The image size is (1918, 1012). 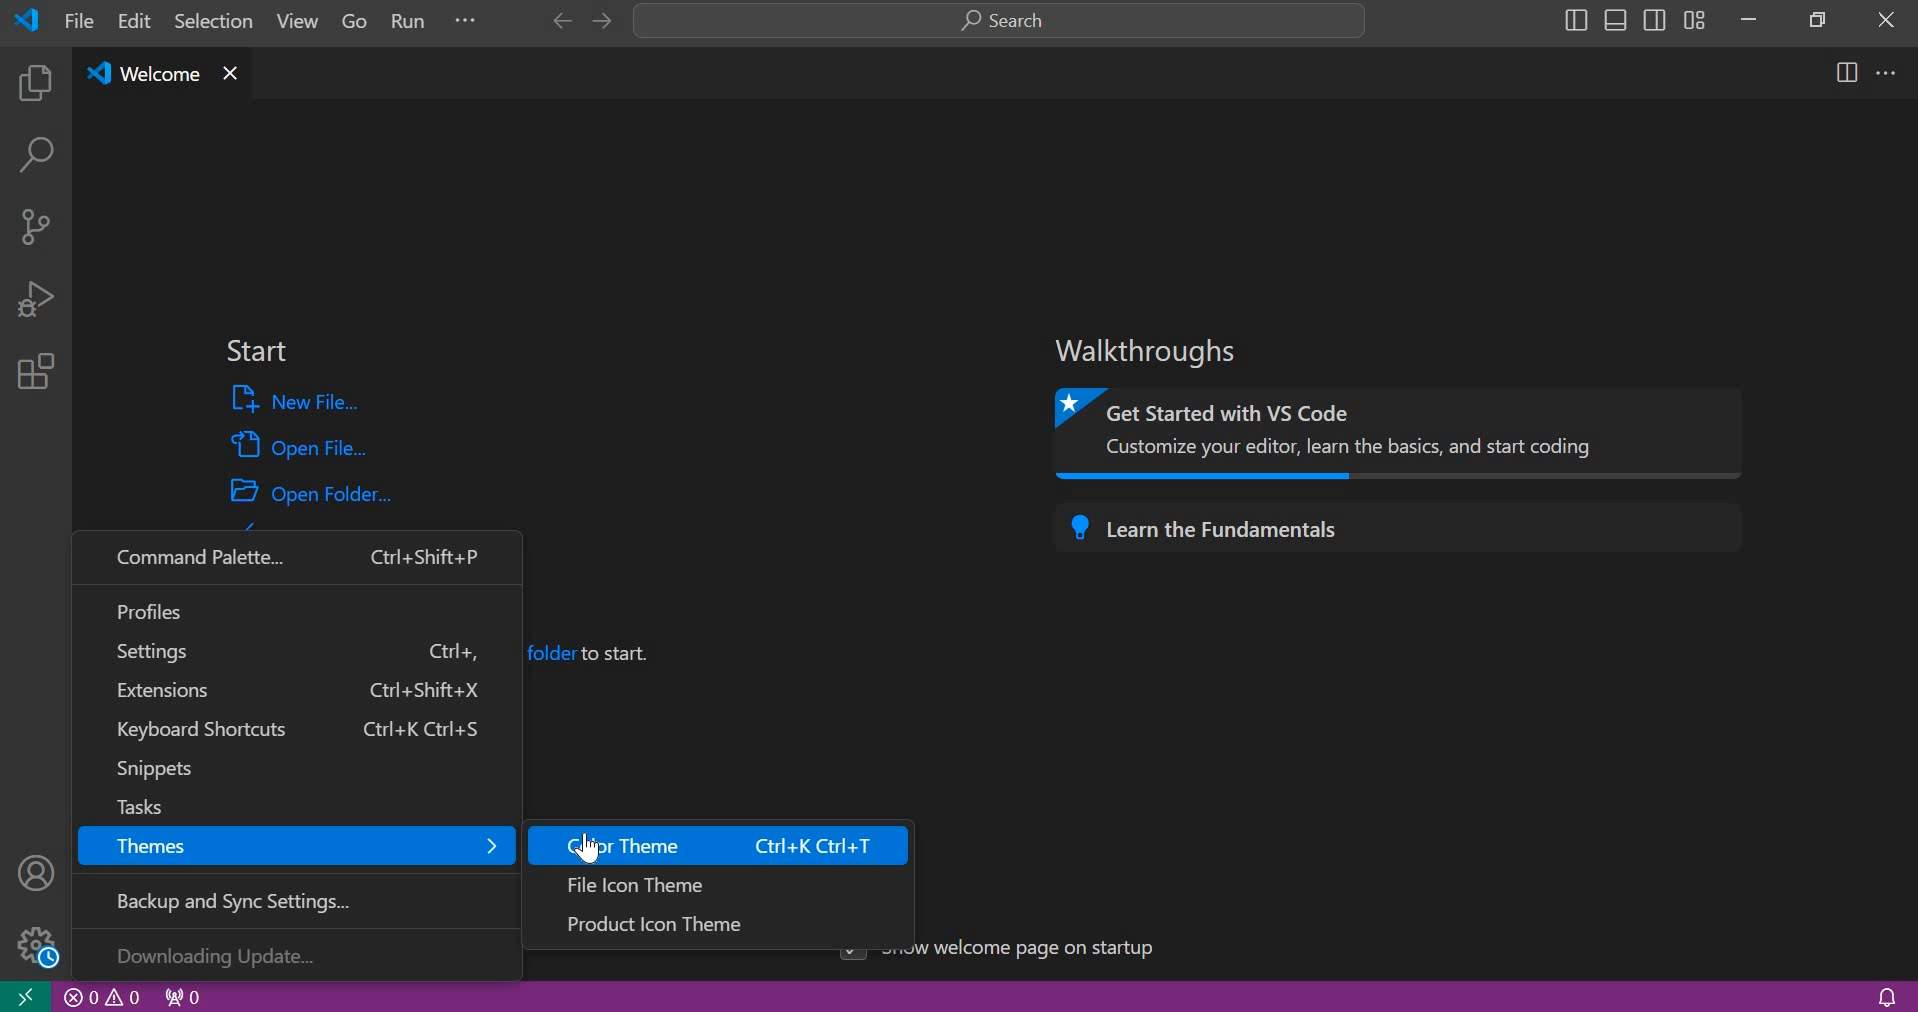 What do you see at coordinates (1886, 995) in the screenshot?
I see `no notifications` at bounding box center [1886, 995].